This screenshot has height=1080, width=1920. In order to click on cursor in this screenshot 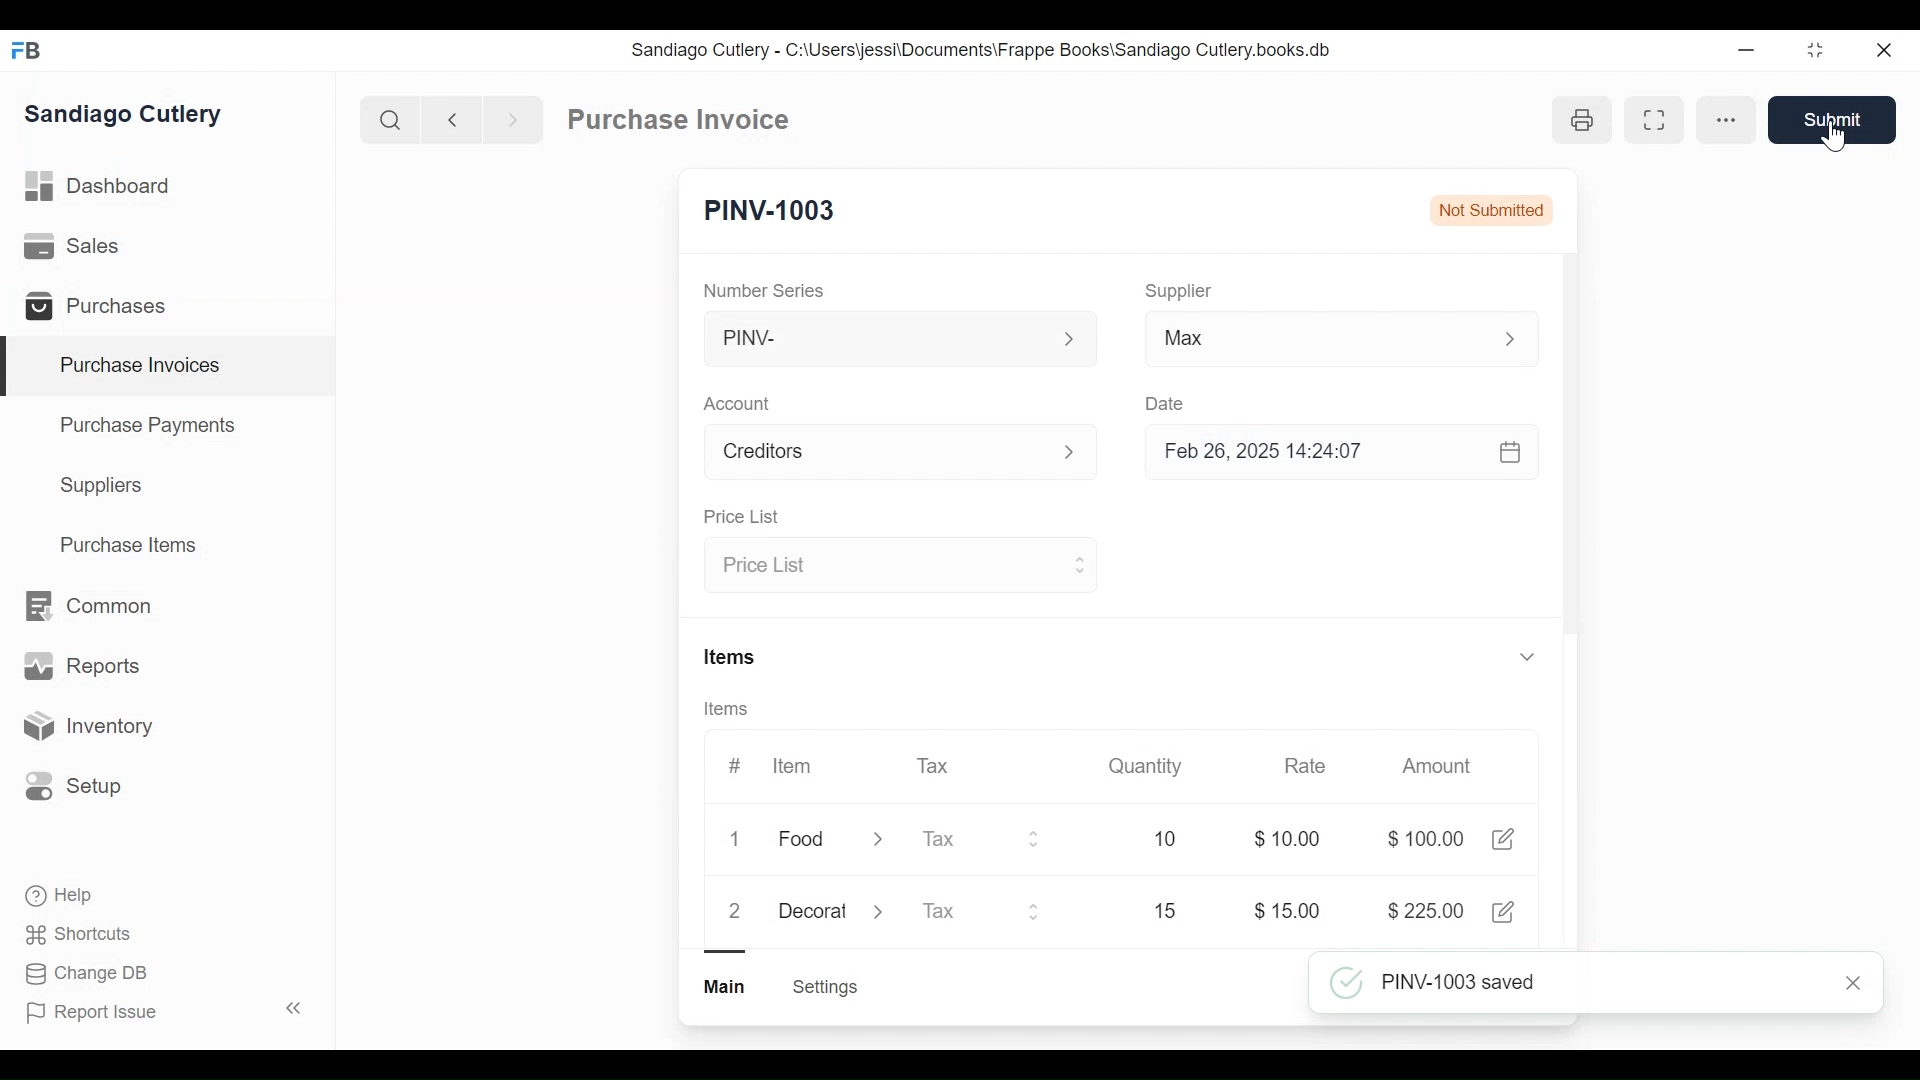, I will do `click(1836, 133)`.